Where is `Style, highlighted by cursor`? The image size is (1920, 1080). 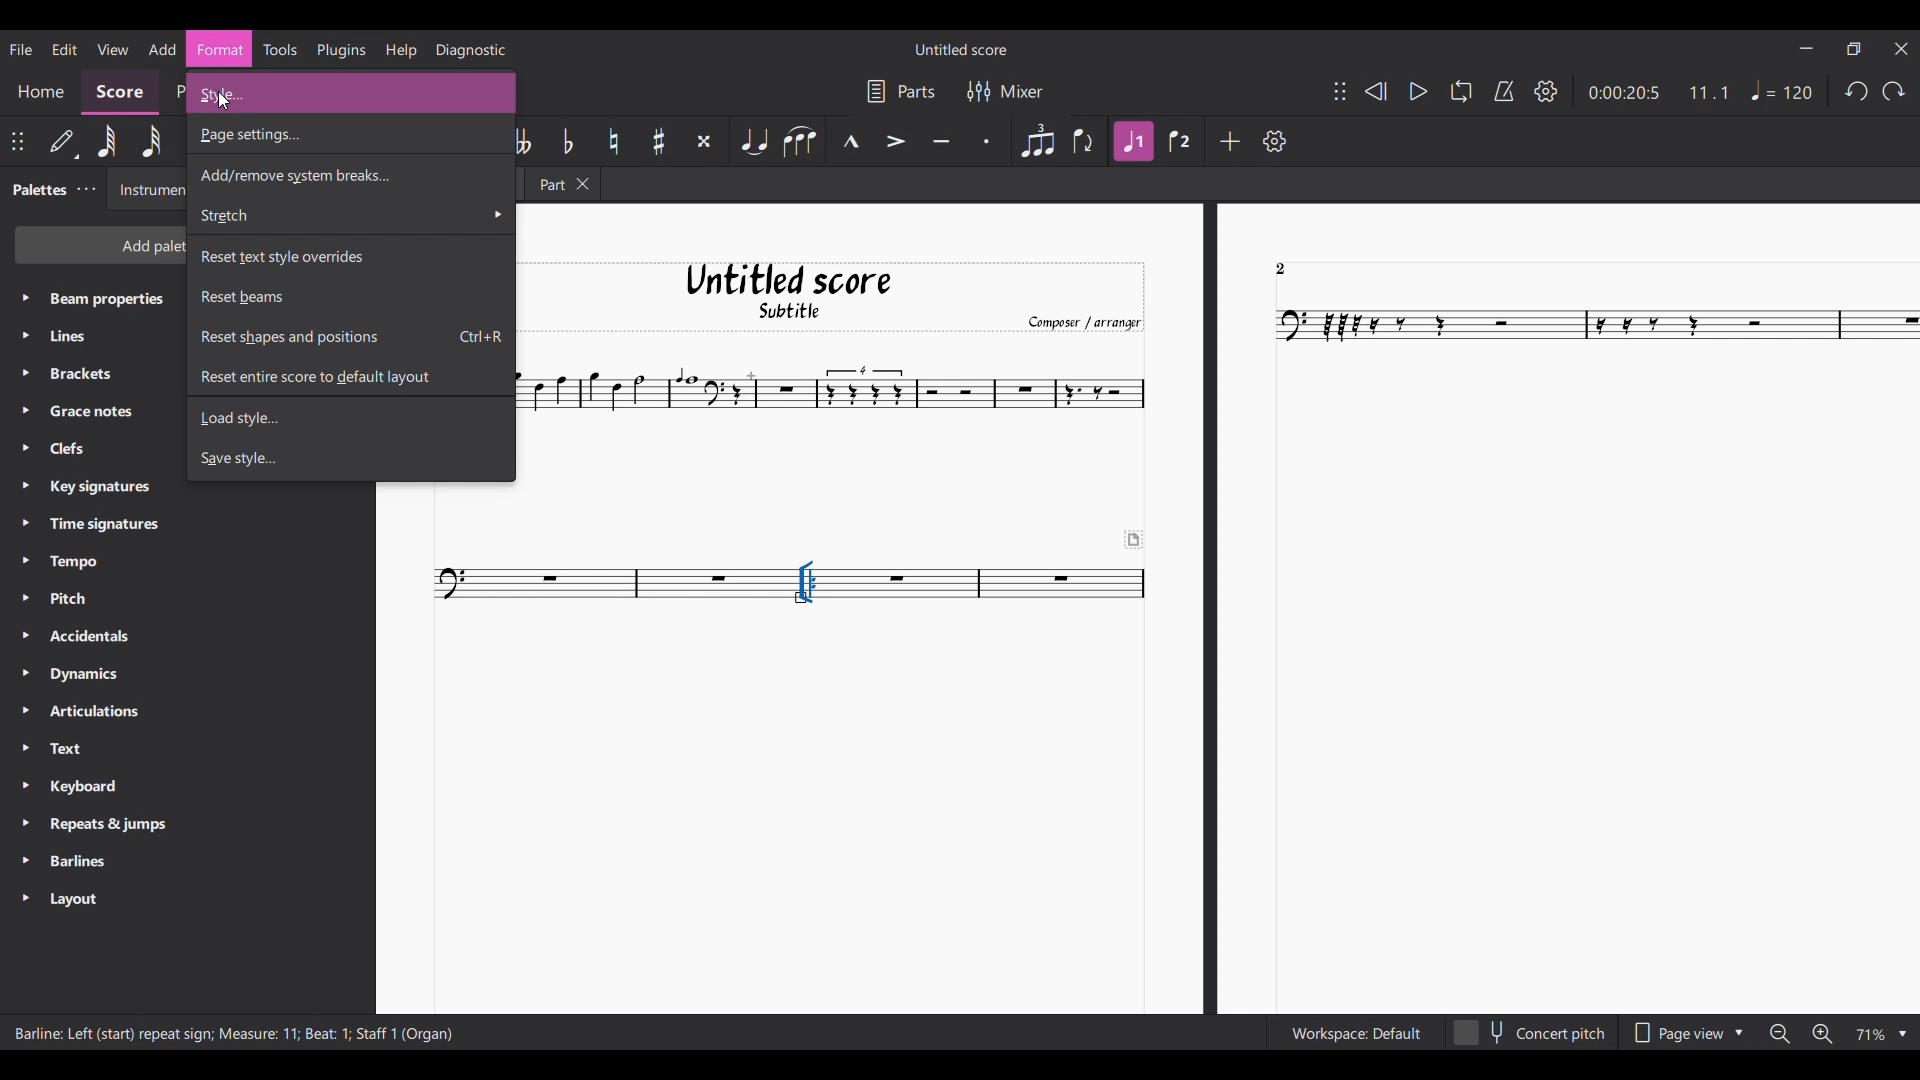 Style, highlighted by cursor is located at coordinates (351, 92).